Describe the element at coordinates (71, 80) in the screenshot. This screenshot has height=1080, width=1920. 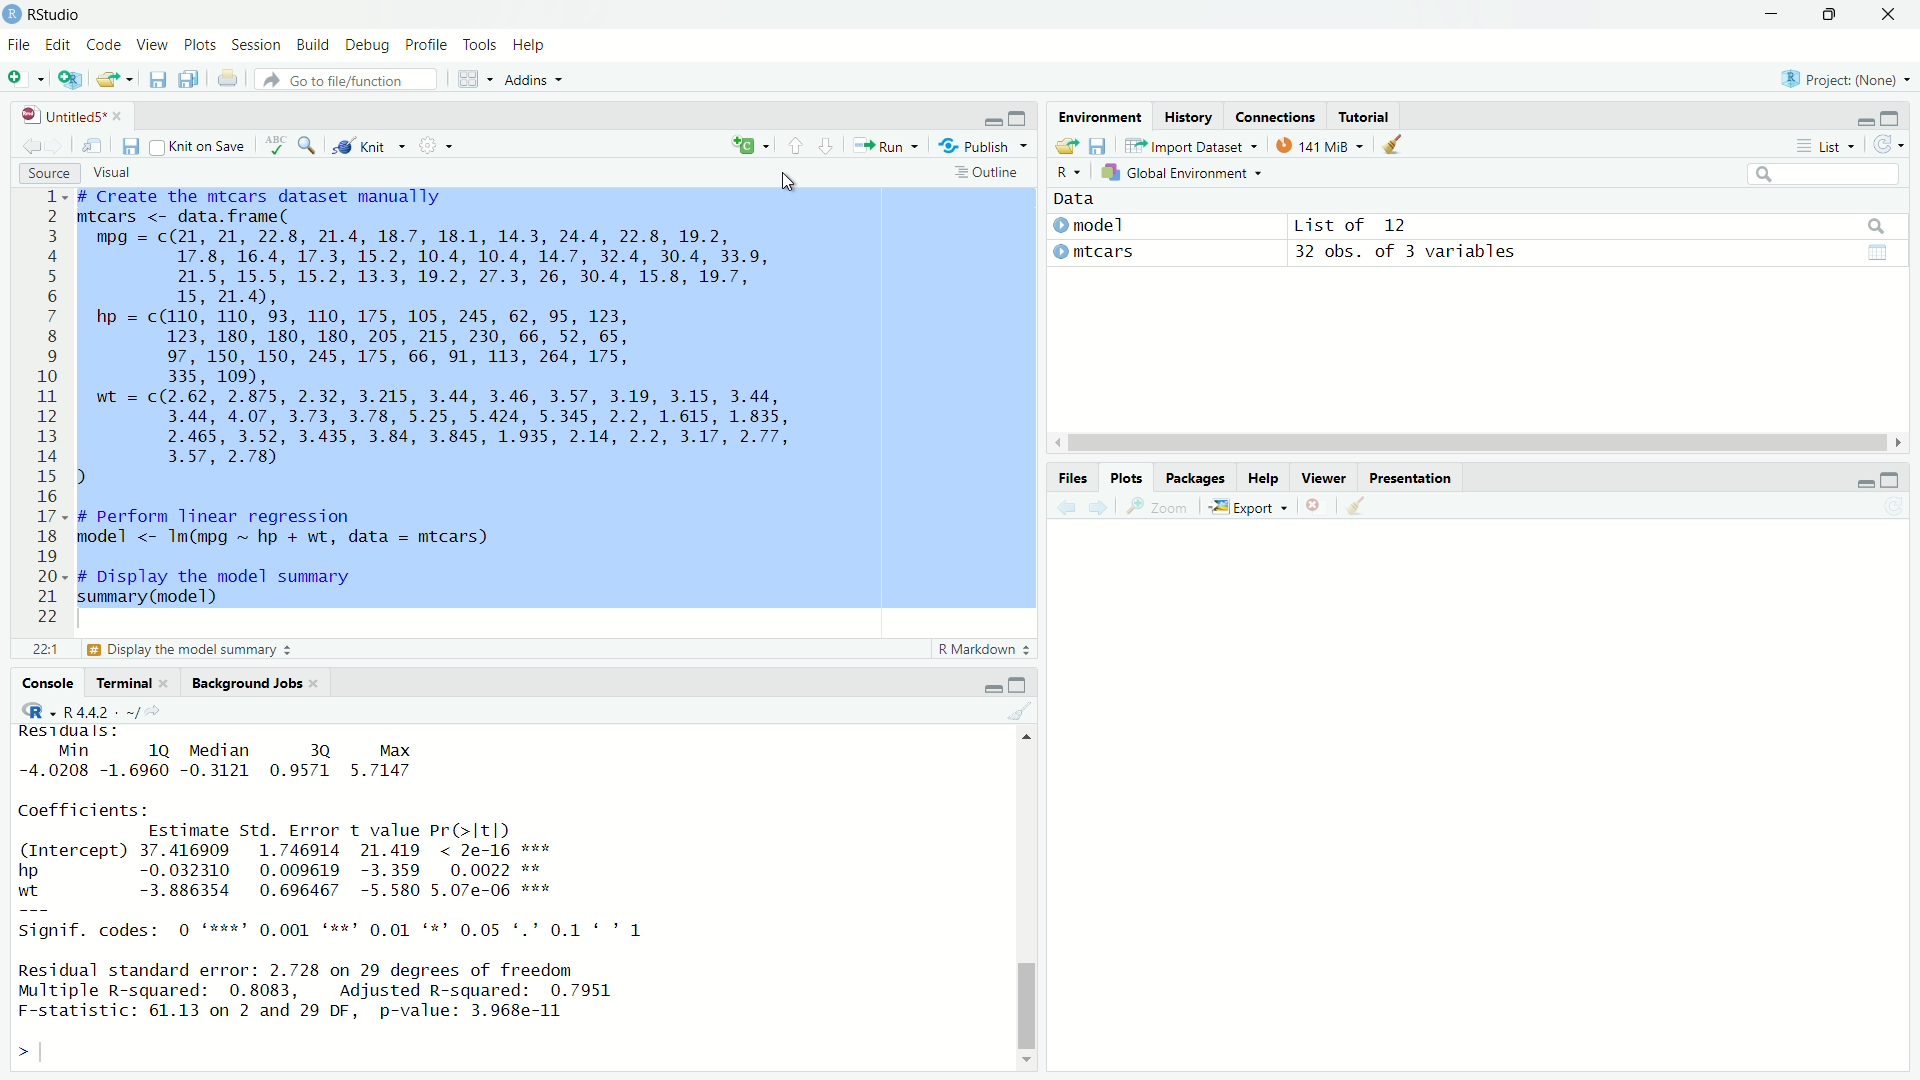
I see `create project` at that location.